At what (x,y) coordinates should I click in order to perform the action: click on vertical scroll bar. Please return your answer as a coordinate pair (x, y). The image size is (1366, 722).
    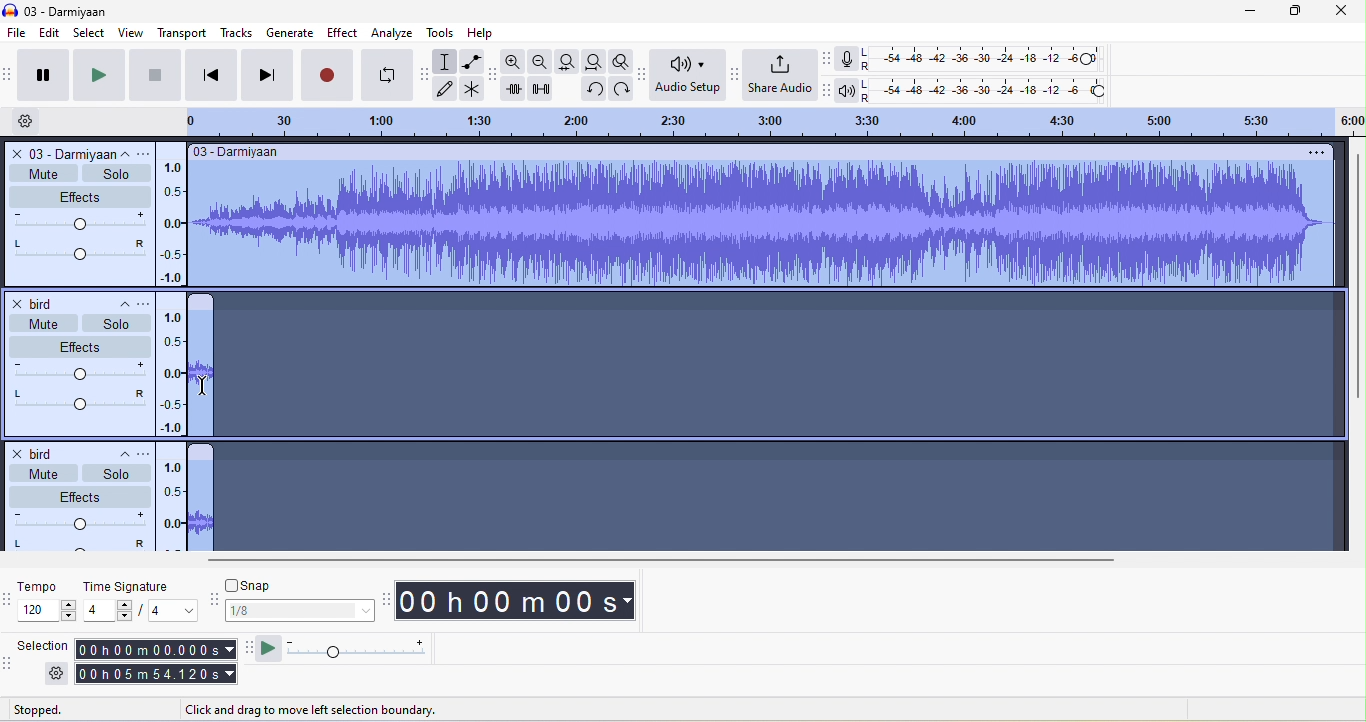
    Looking at the image, I should click on (1355, 280).